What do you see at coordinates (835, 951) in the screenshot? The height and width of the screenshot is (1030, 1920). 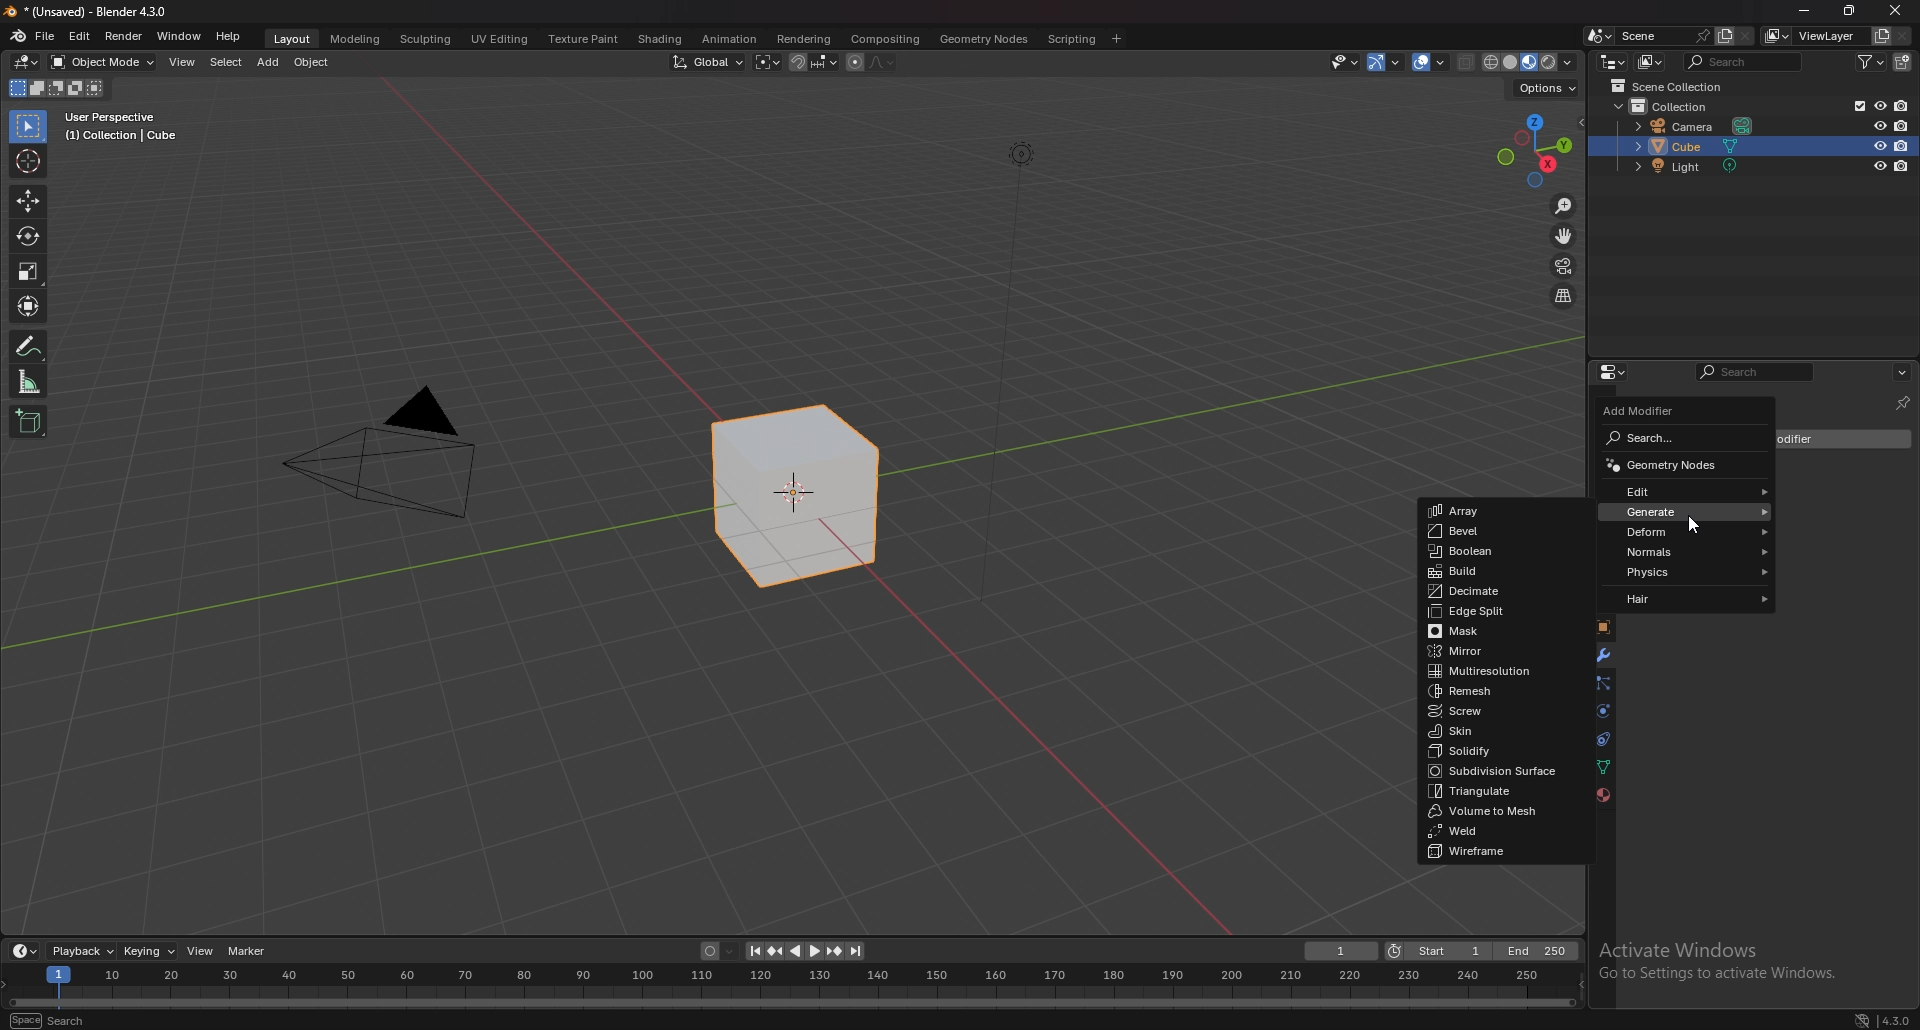 I see `jump to keyframe` at bounding box center [835, 951].